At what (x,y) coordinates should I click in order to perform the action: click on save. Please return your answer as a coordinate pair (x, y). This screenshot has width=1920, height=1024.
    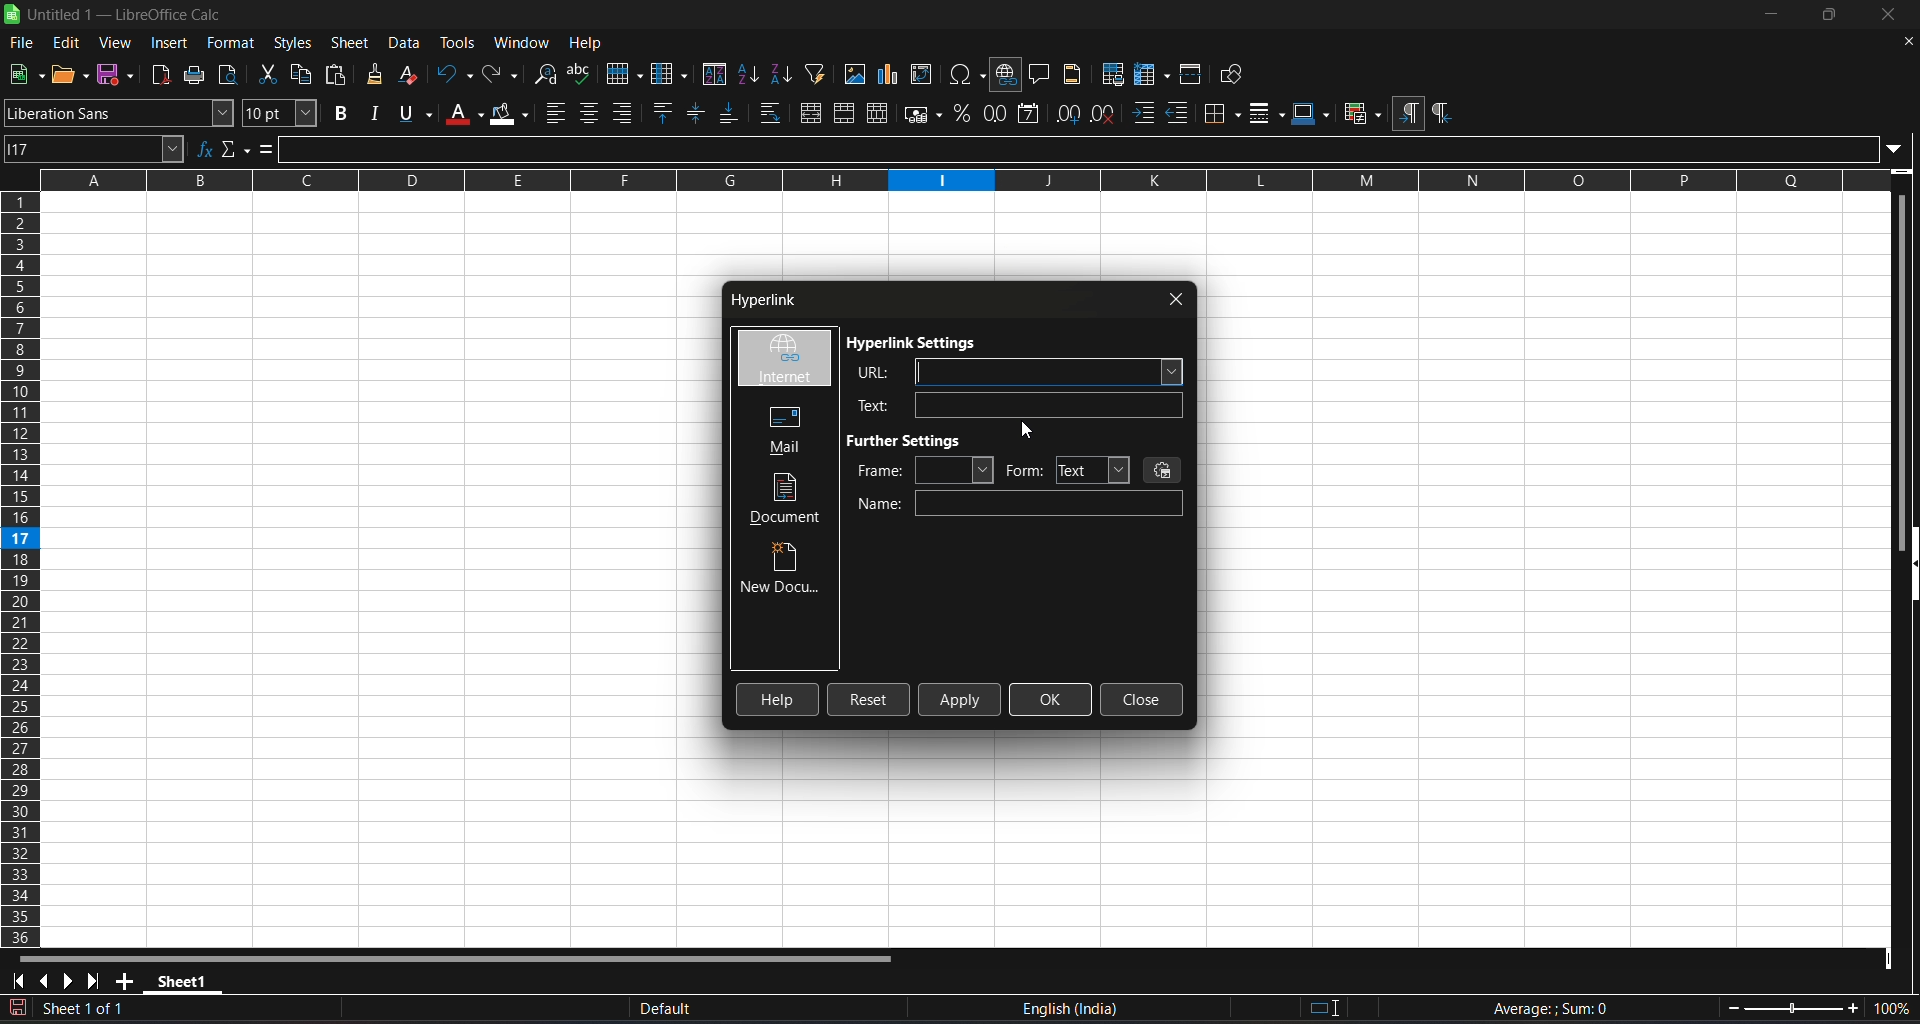
    Looking at the image, I should click on (117, 75).